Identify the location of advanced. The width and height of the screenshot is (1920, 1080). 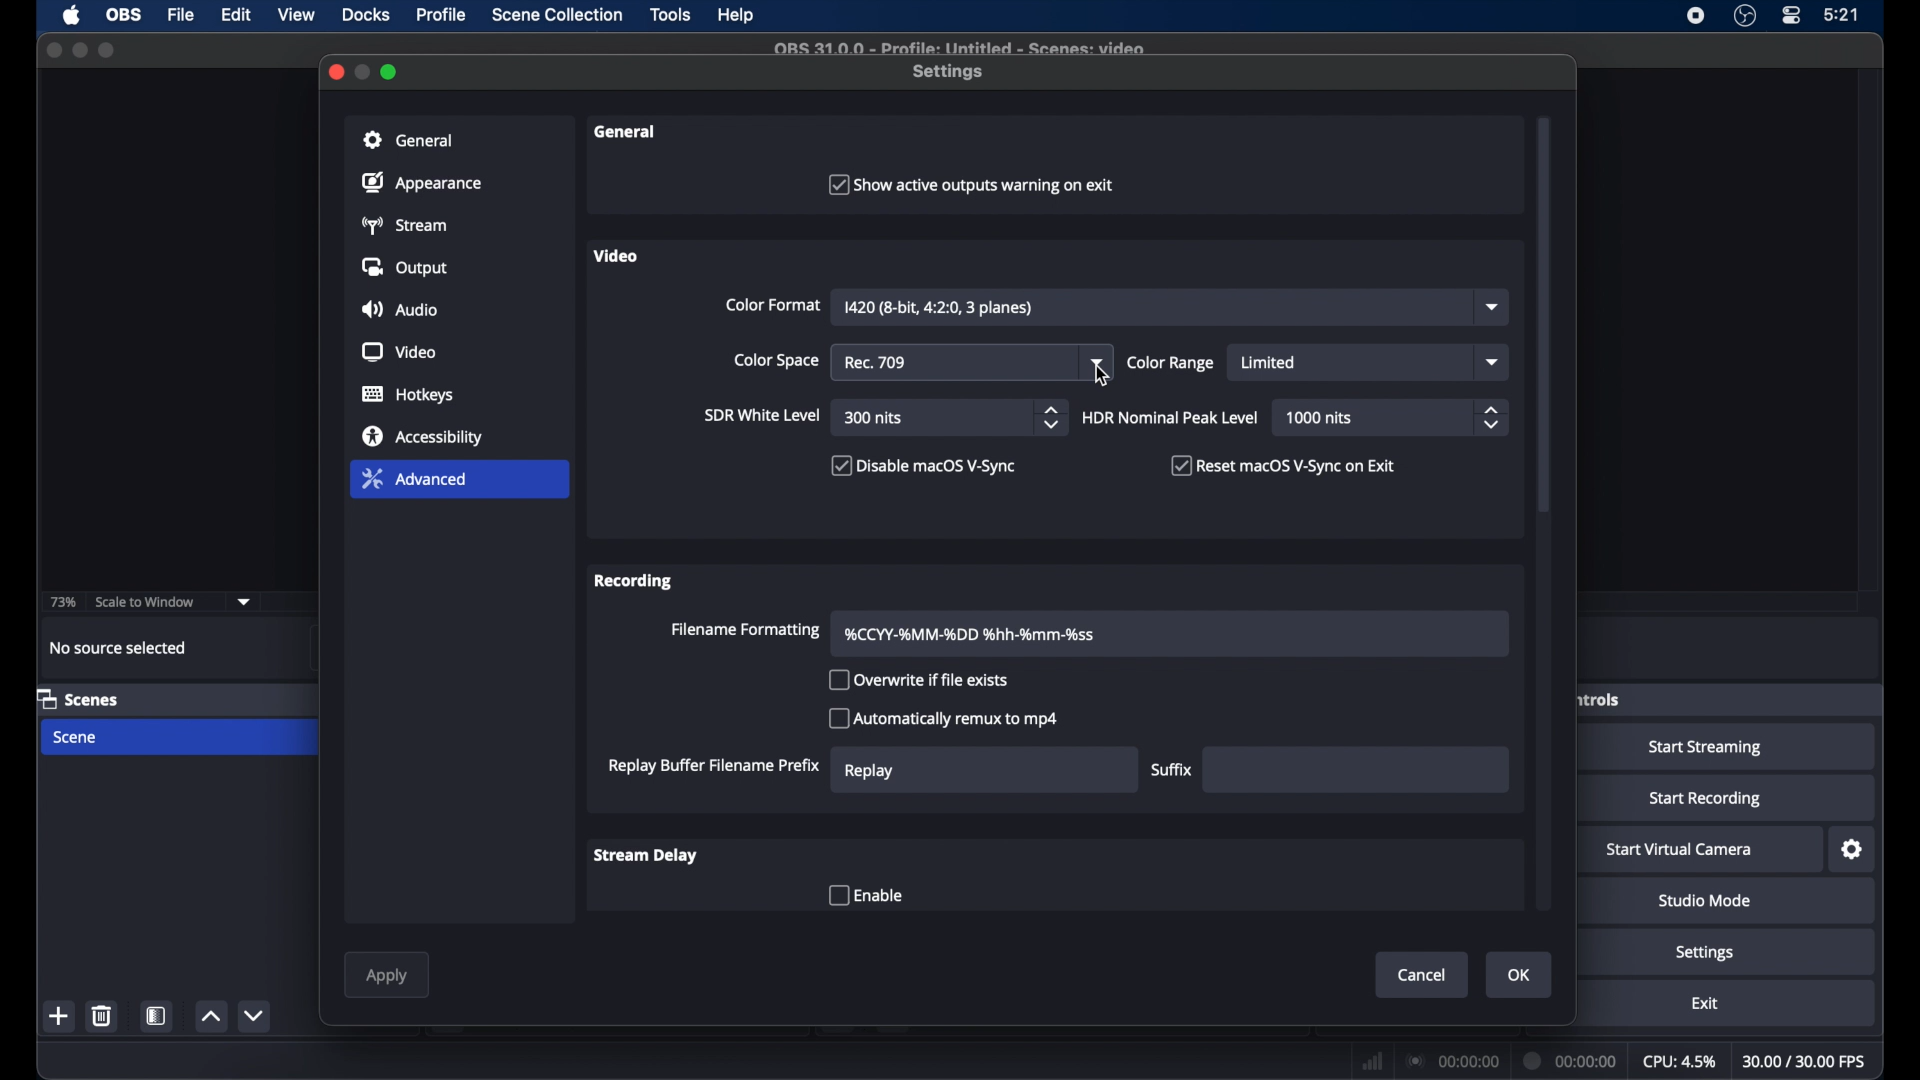
(415, 478).